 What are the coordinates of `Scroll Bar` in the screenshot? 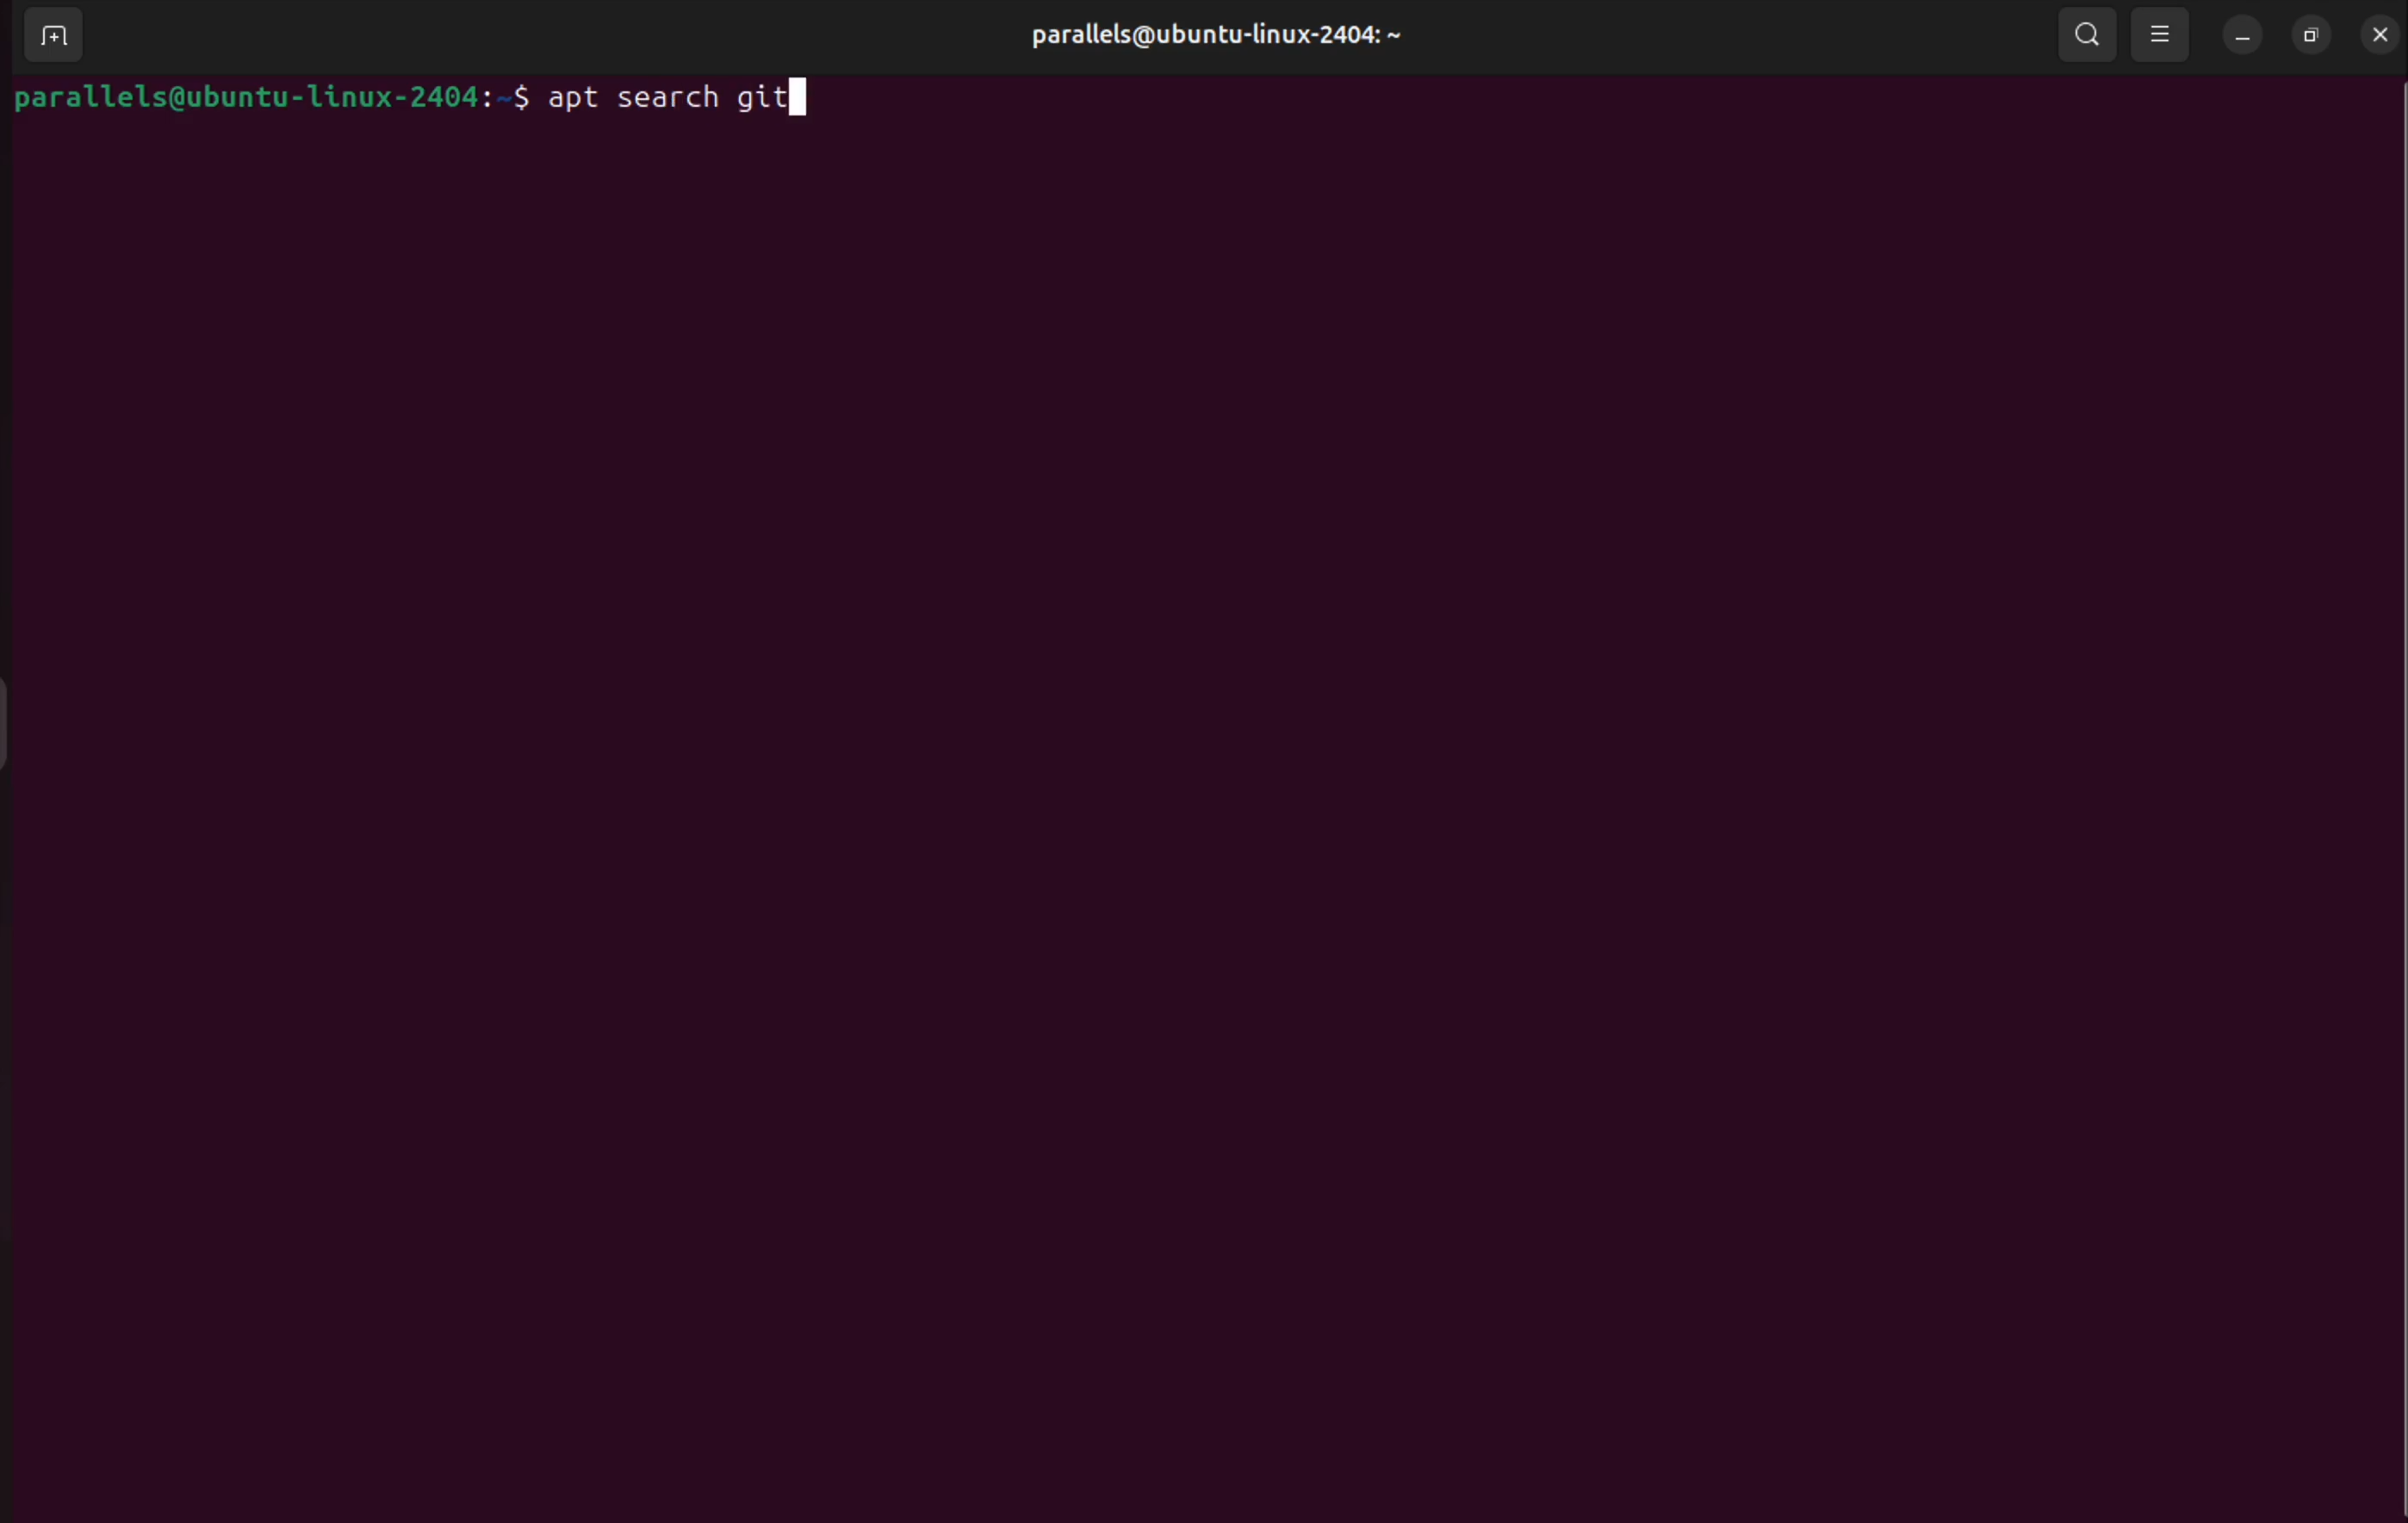 It's located at (2387, 617).